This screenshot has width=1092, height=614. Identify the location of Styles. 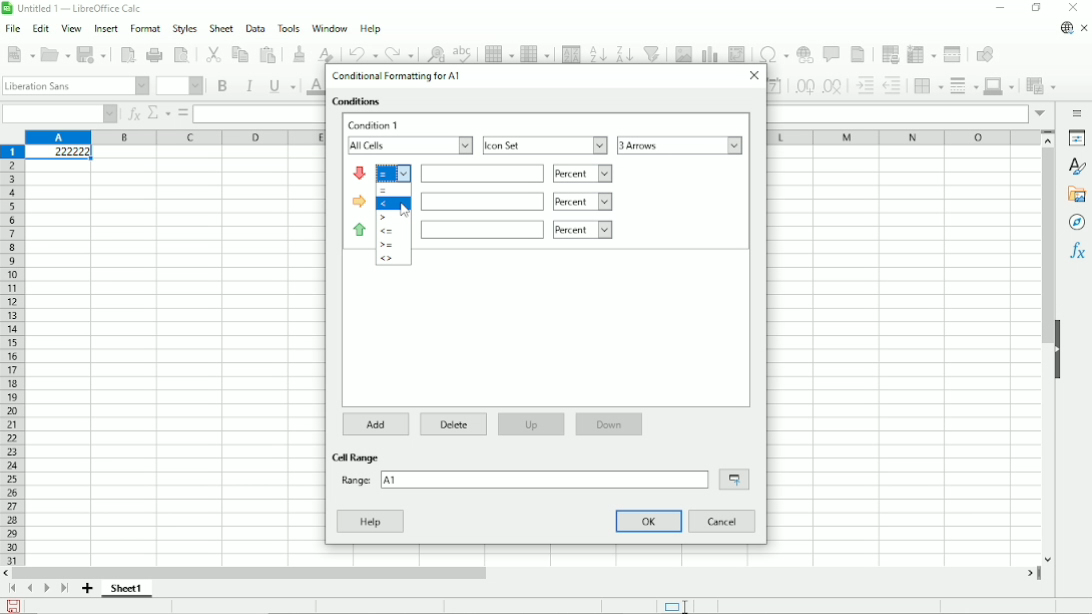
(184, 28).